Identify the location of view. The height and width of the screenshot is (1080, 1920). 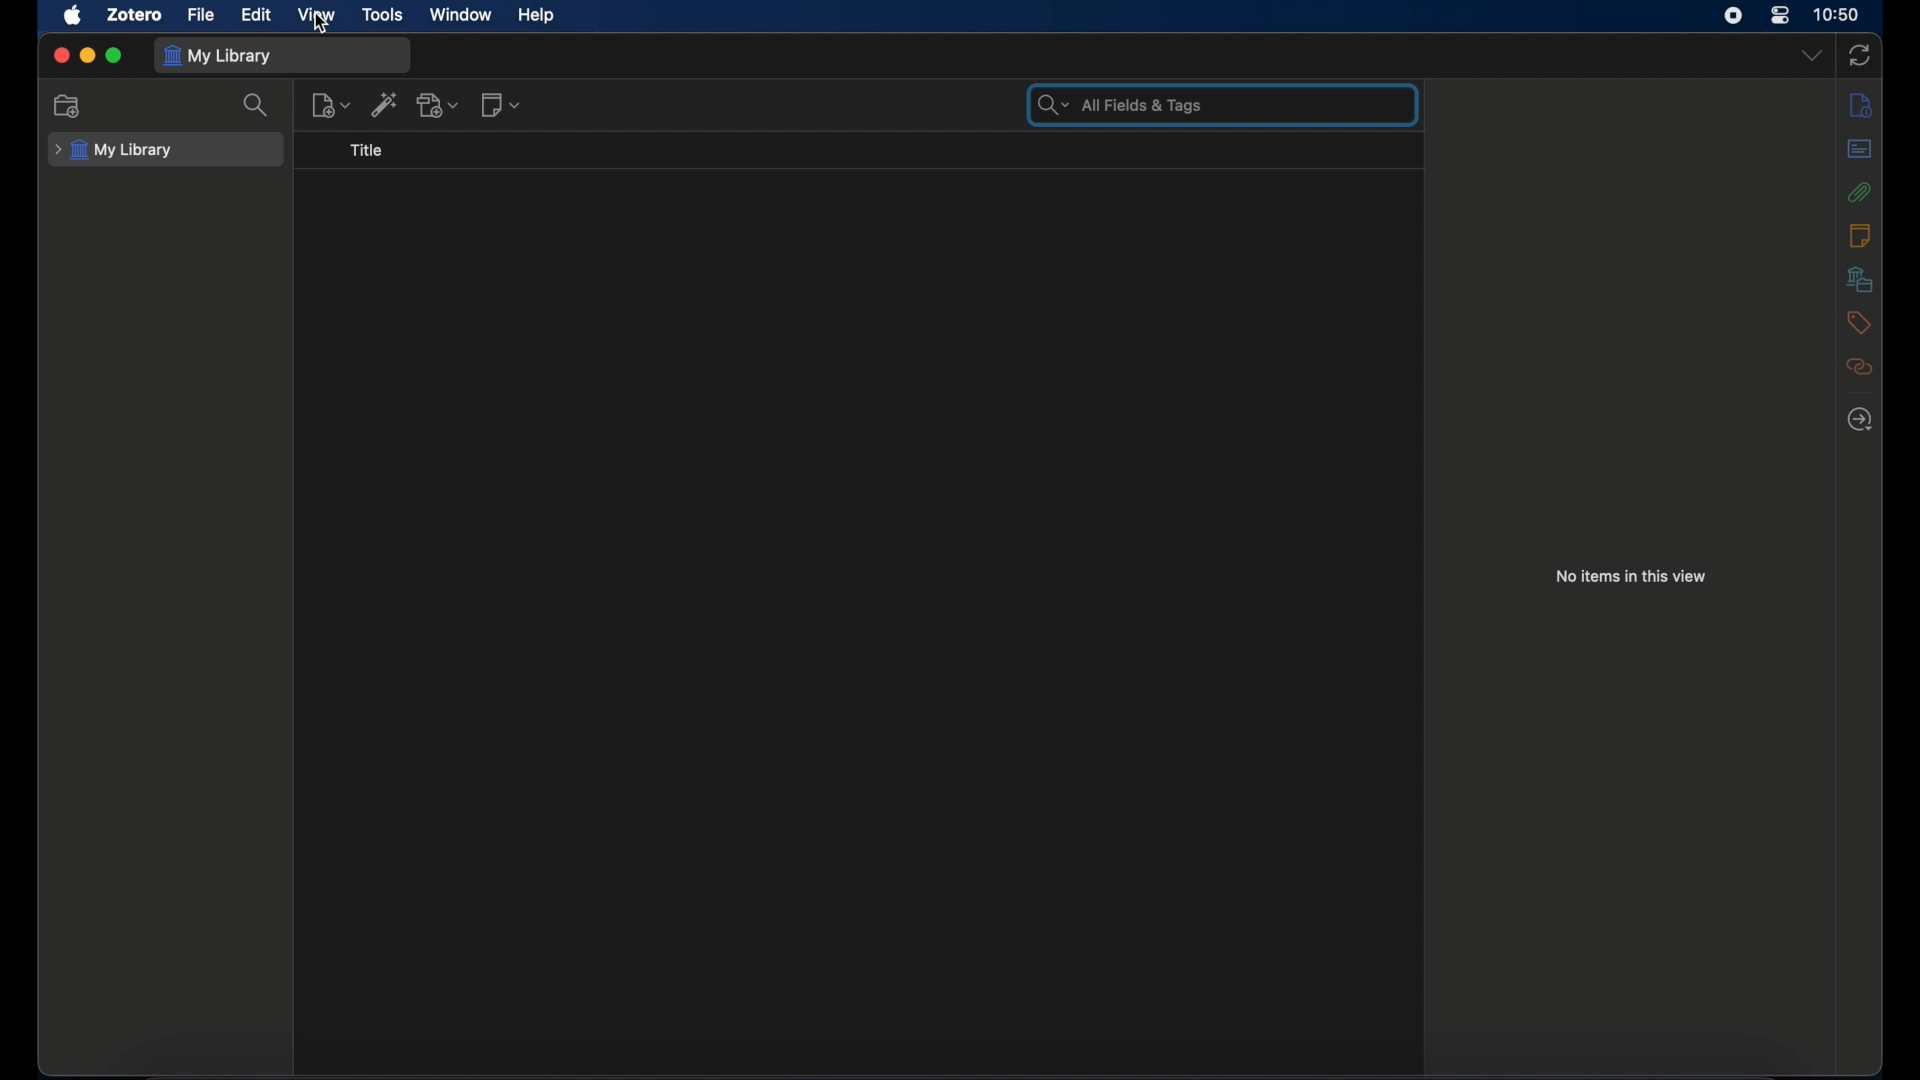
(318, 16).